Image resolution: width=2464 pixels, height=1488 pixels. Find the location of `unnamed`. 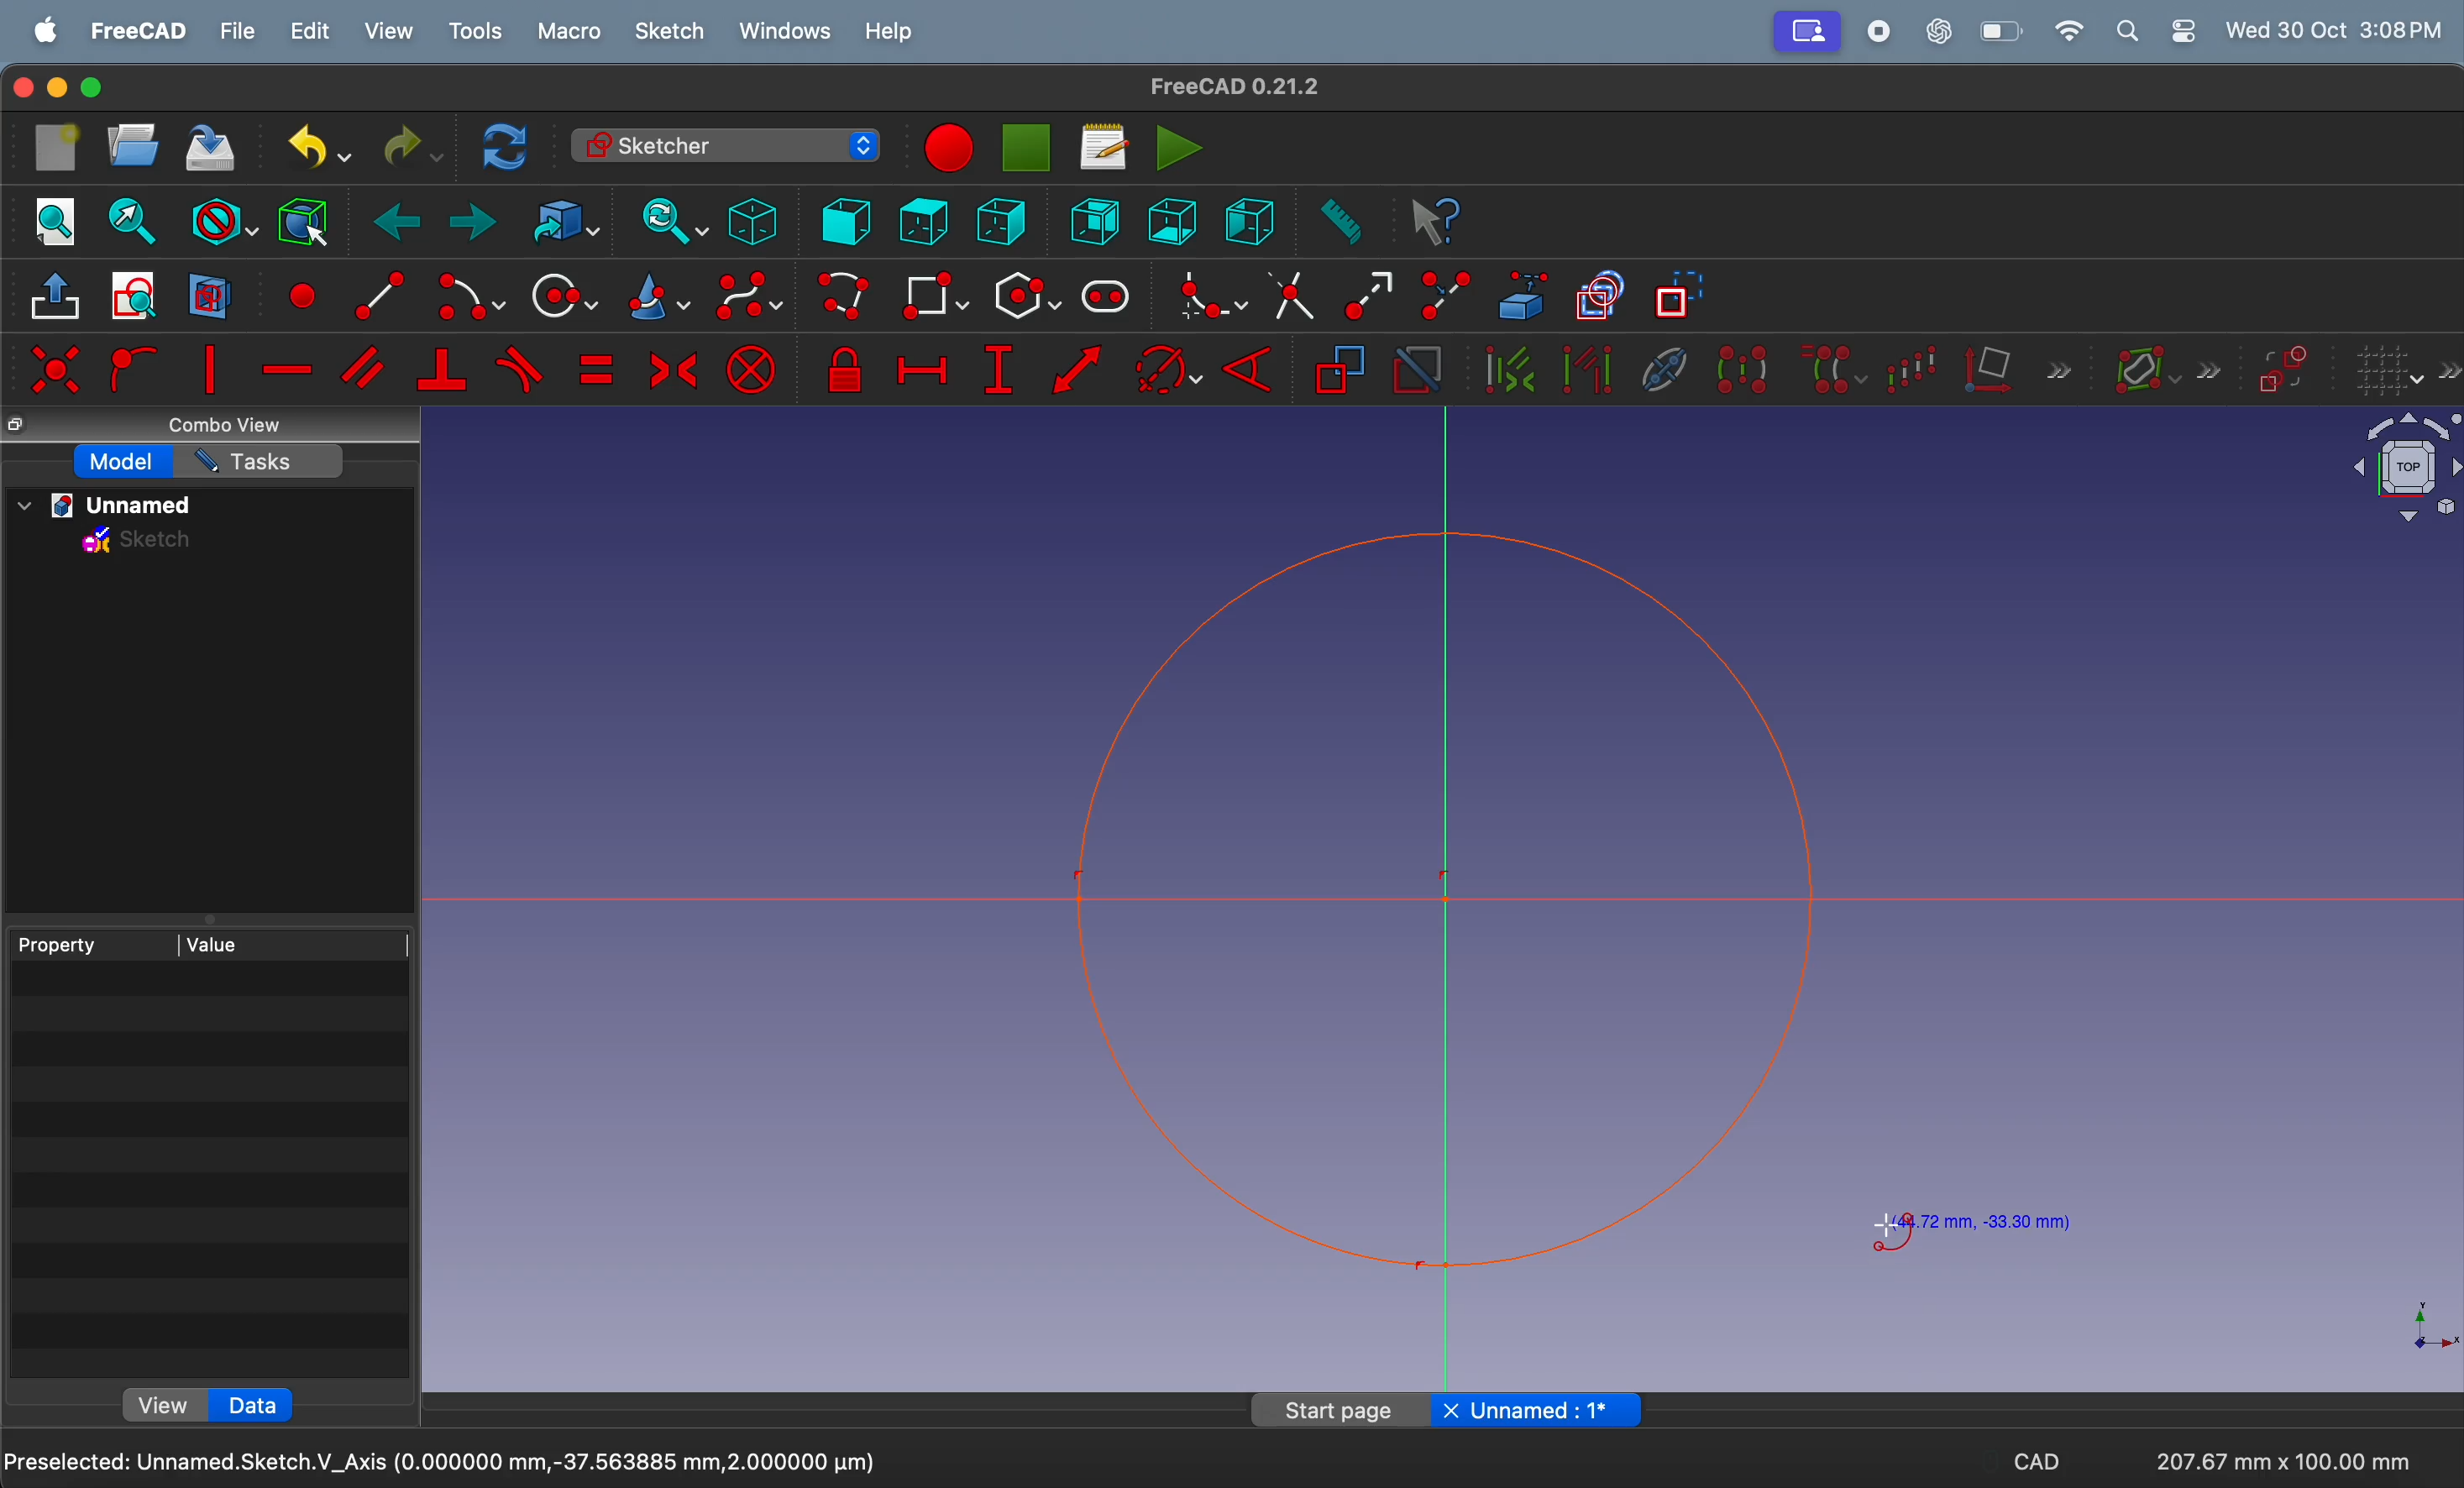

unnamed is located at coordinates (114, 506).